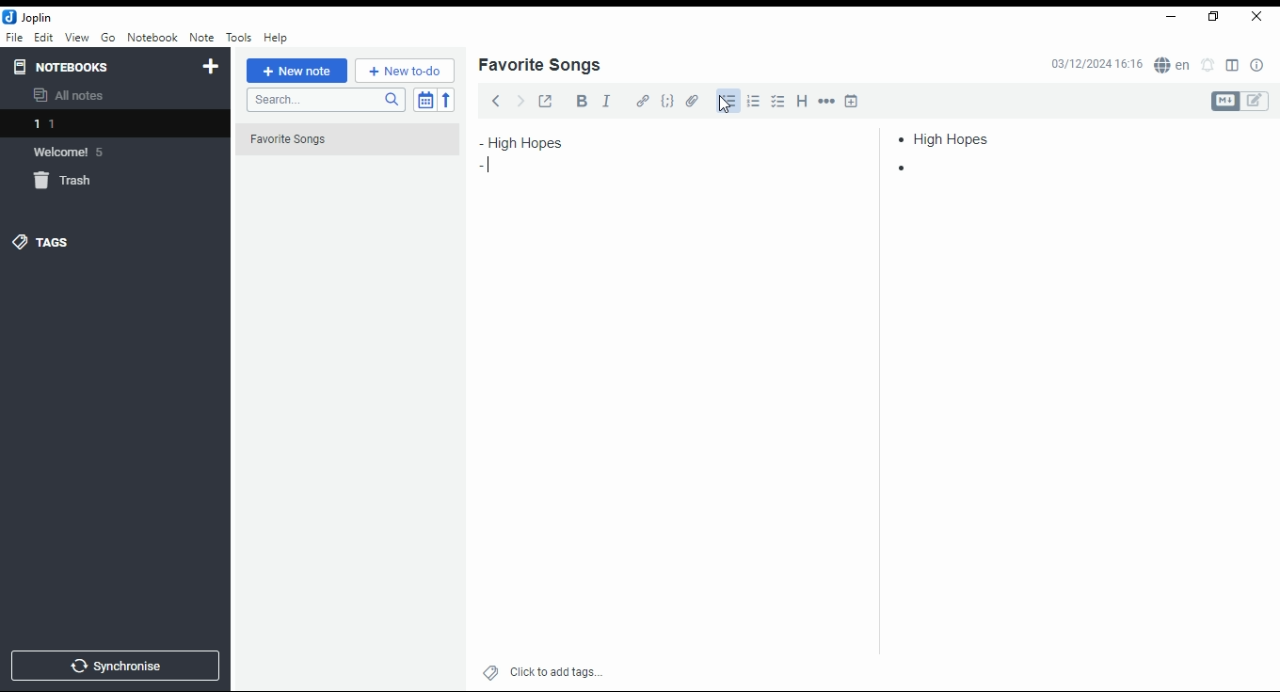 The height and width of the screenshot is (692, 1280). What do you see at coordinates (1174, 64) in the screenshot?
I see `spell checker` at bounding box center [1174, 64].